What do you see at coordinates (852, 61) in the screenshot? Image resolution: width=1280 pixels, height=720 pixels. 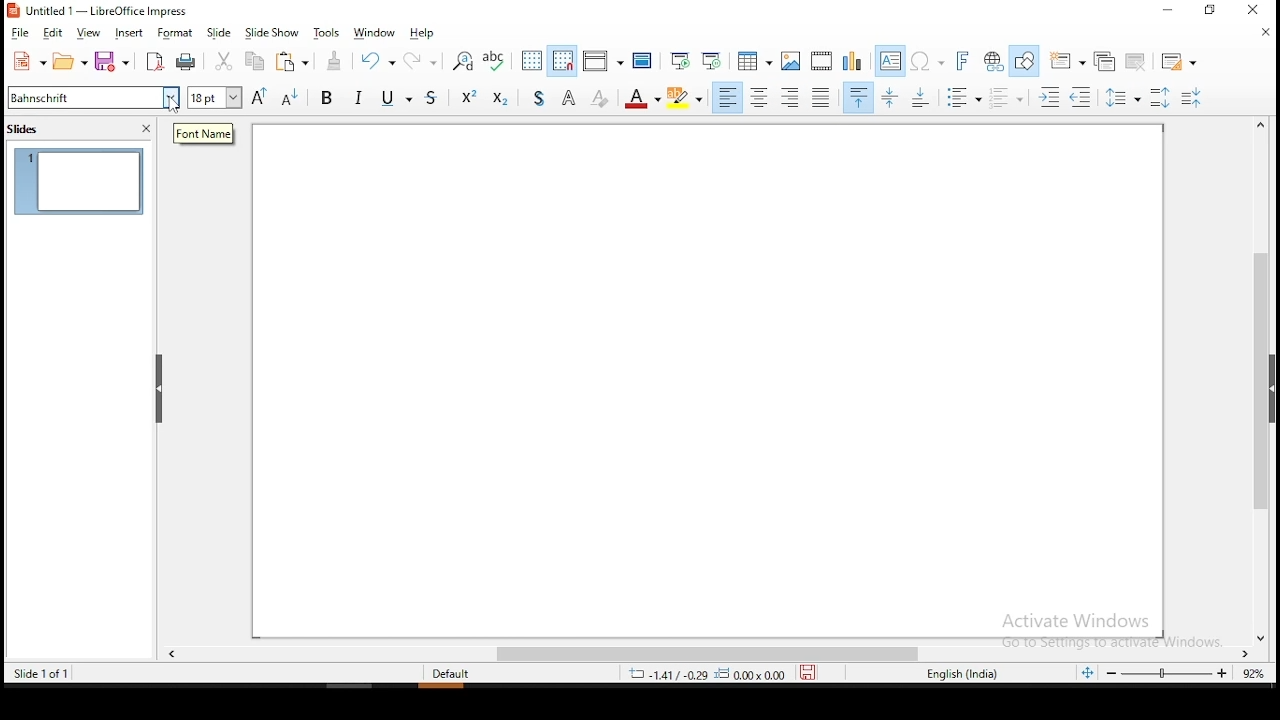 I see `charts` at bounding box center [852, 61].